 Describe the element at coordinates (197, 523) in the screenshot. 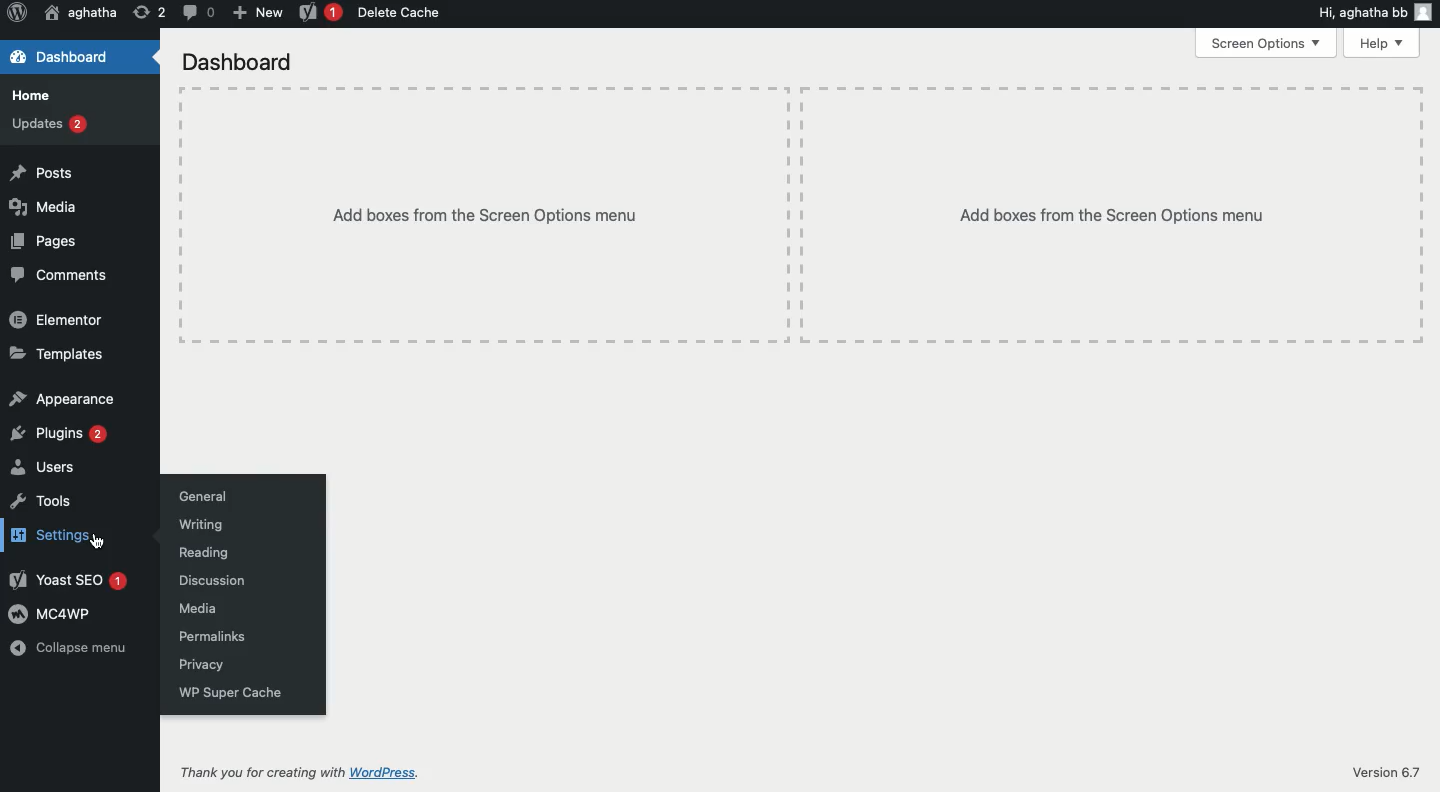

I see `Writing` at that location.